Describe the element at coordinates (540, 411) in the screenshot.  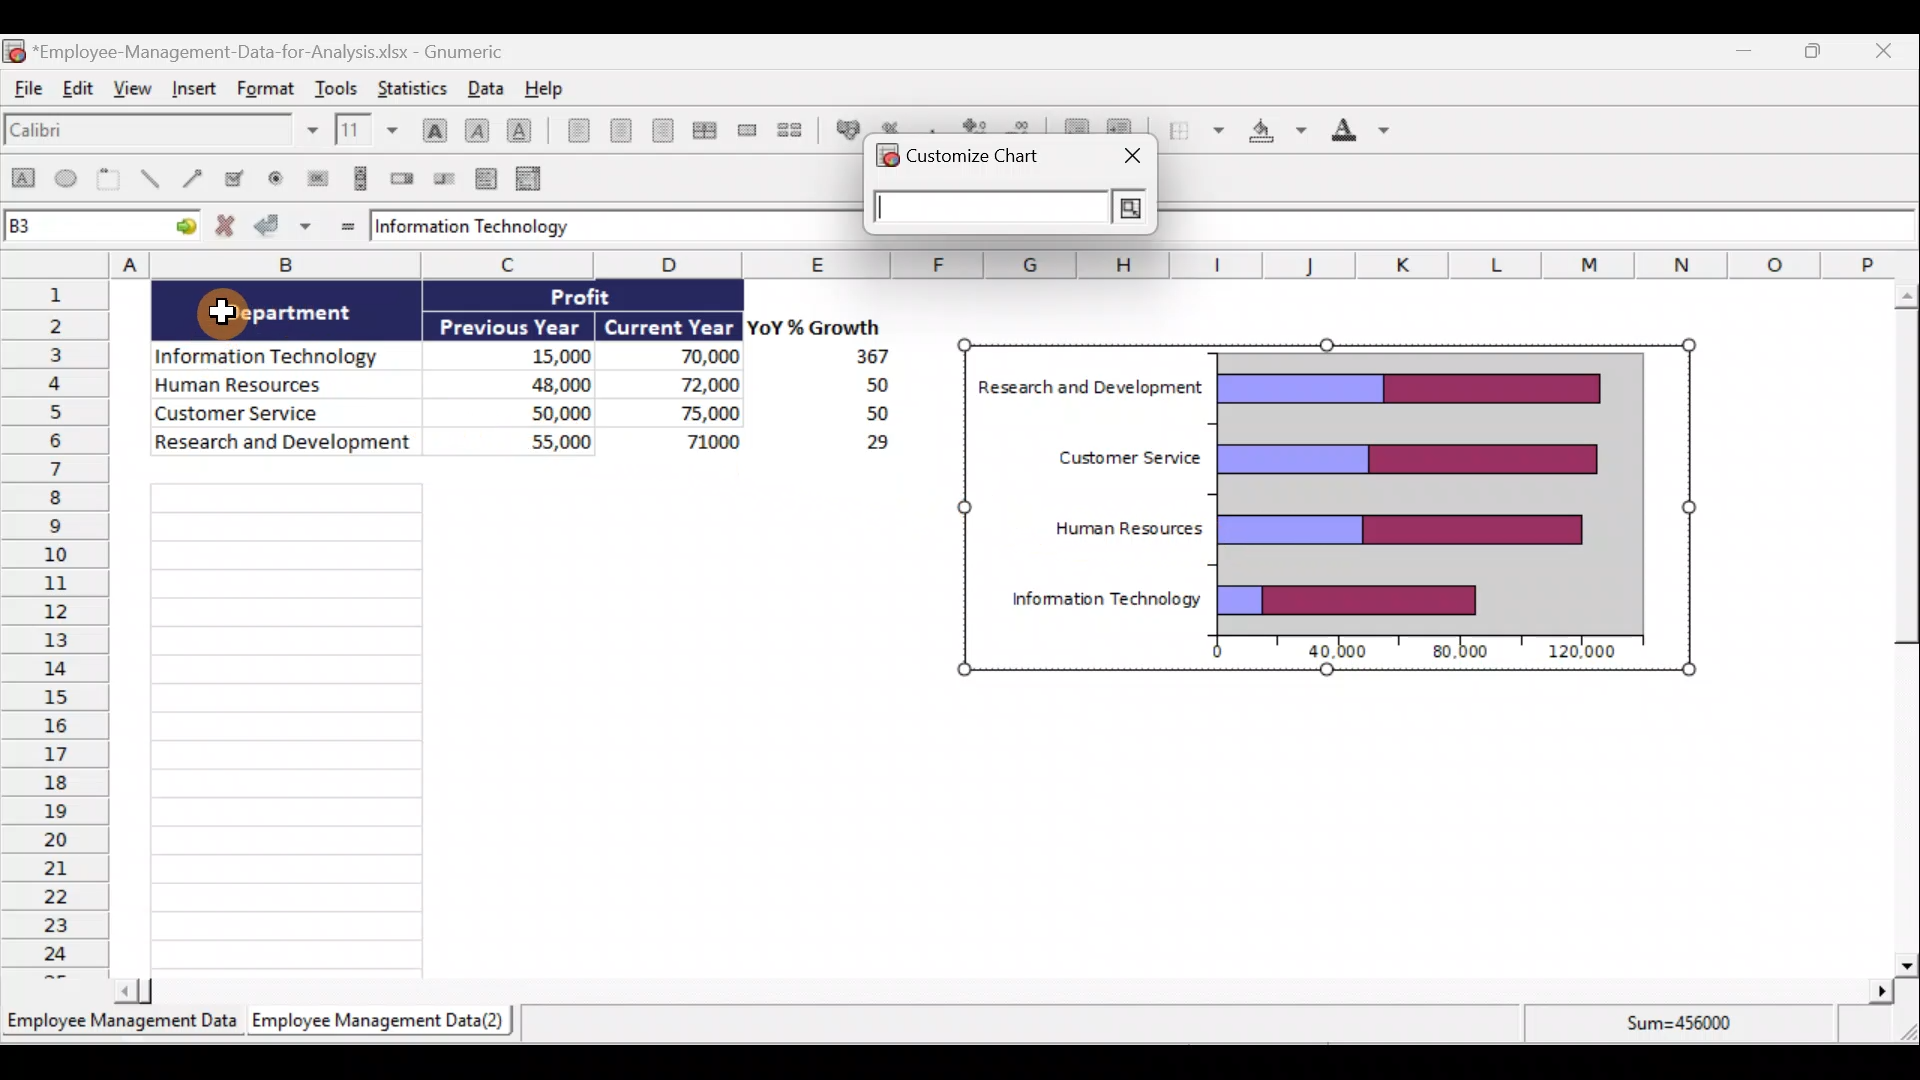
I see `50,000` at that location.